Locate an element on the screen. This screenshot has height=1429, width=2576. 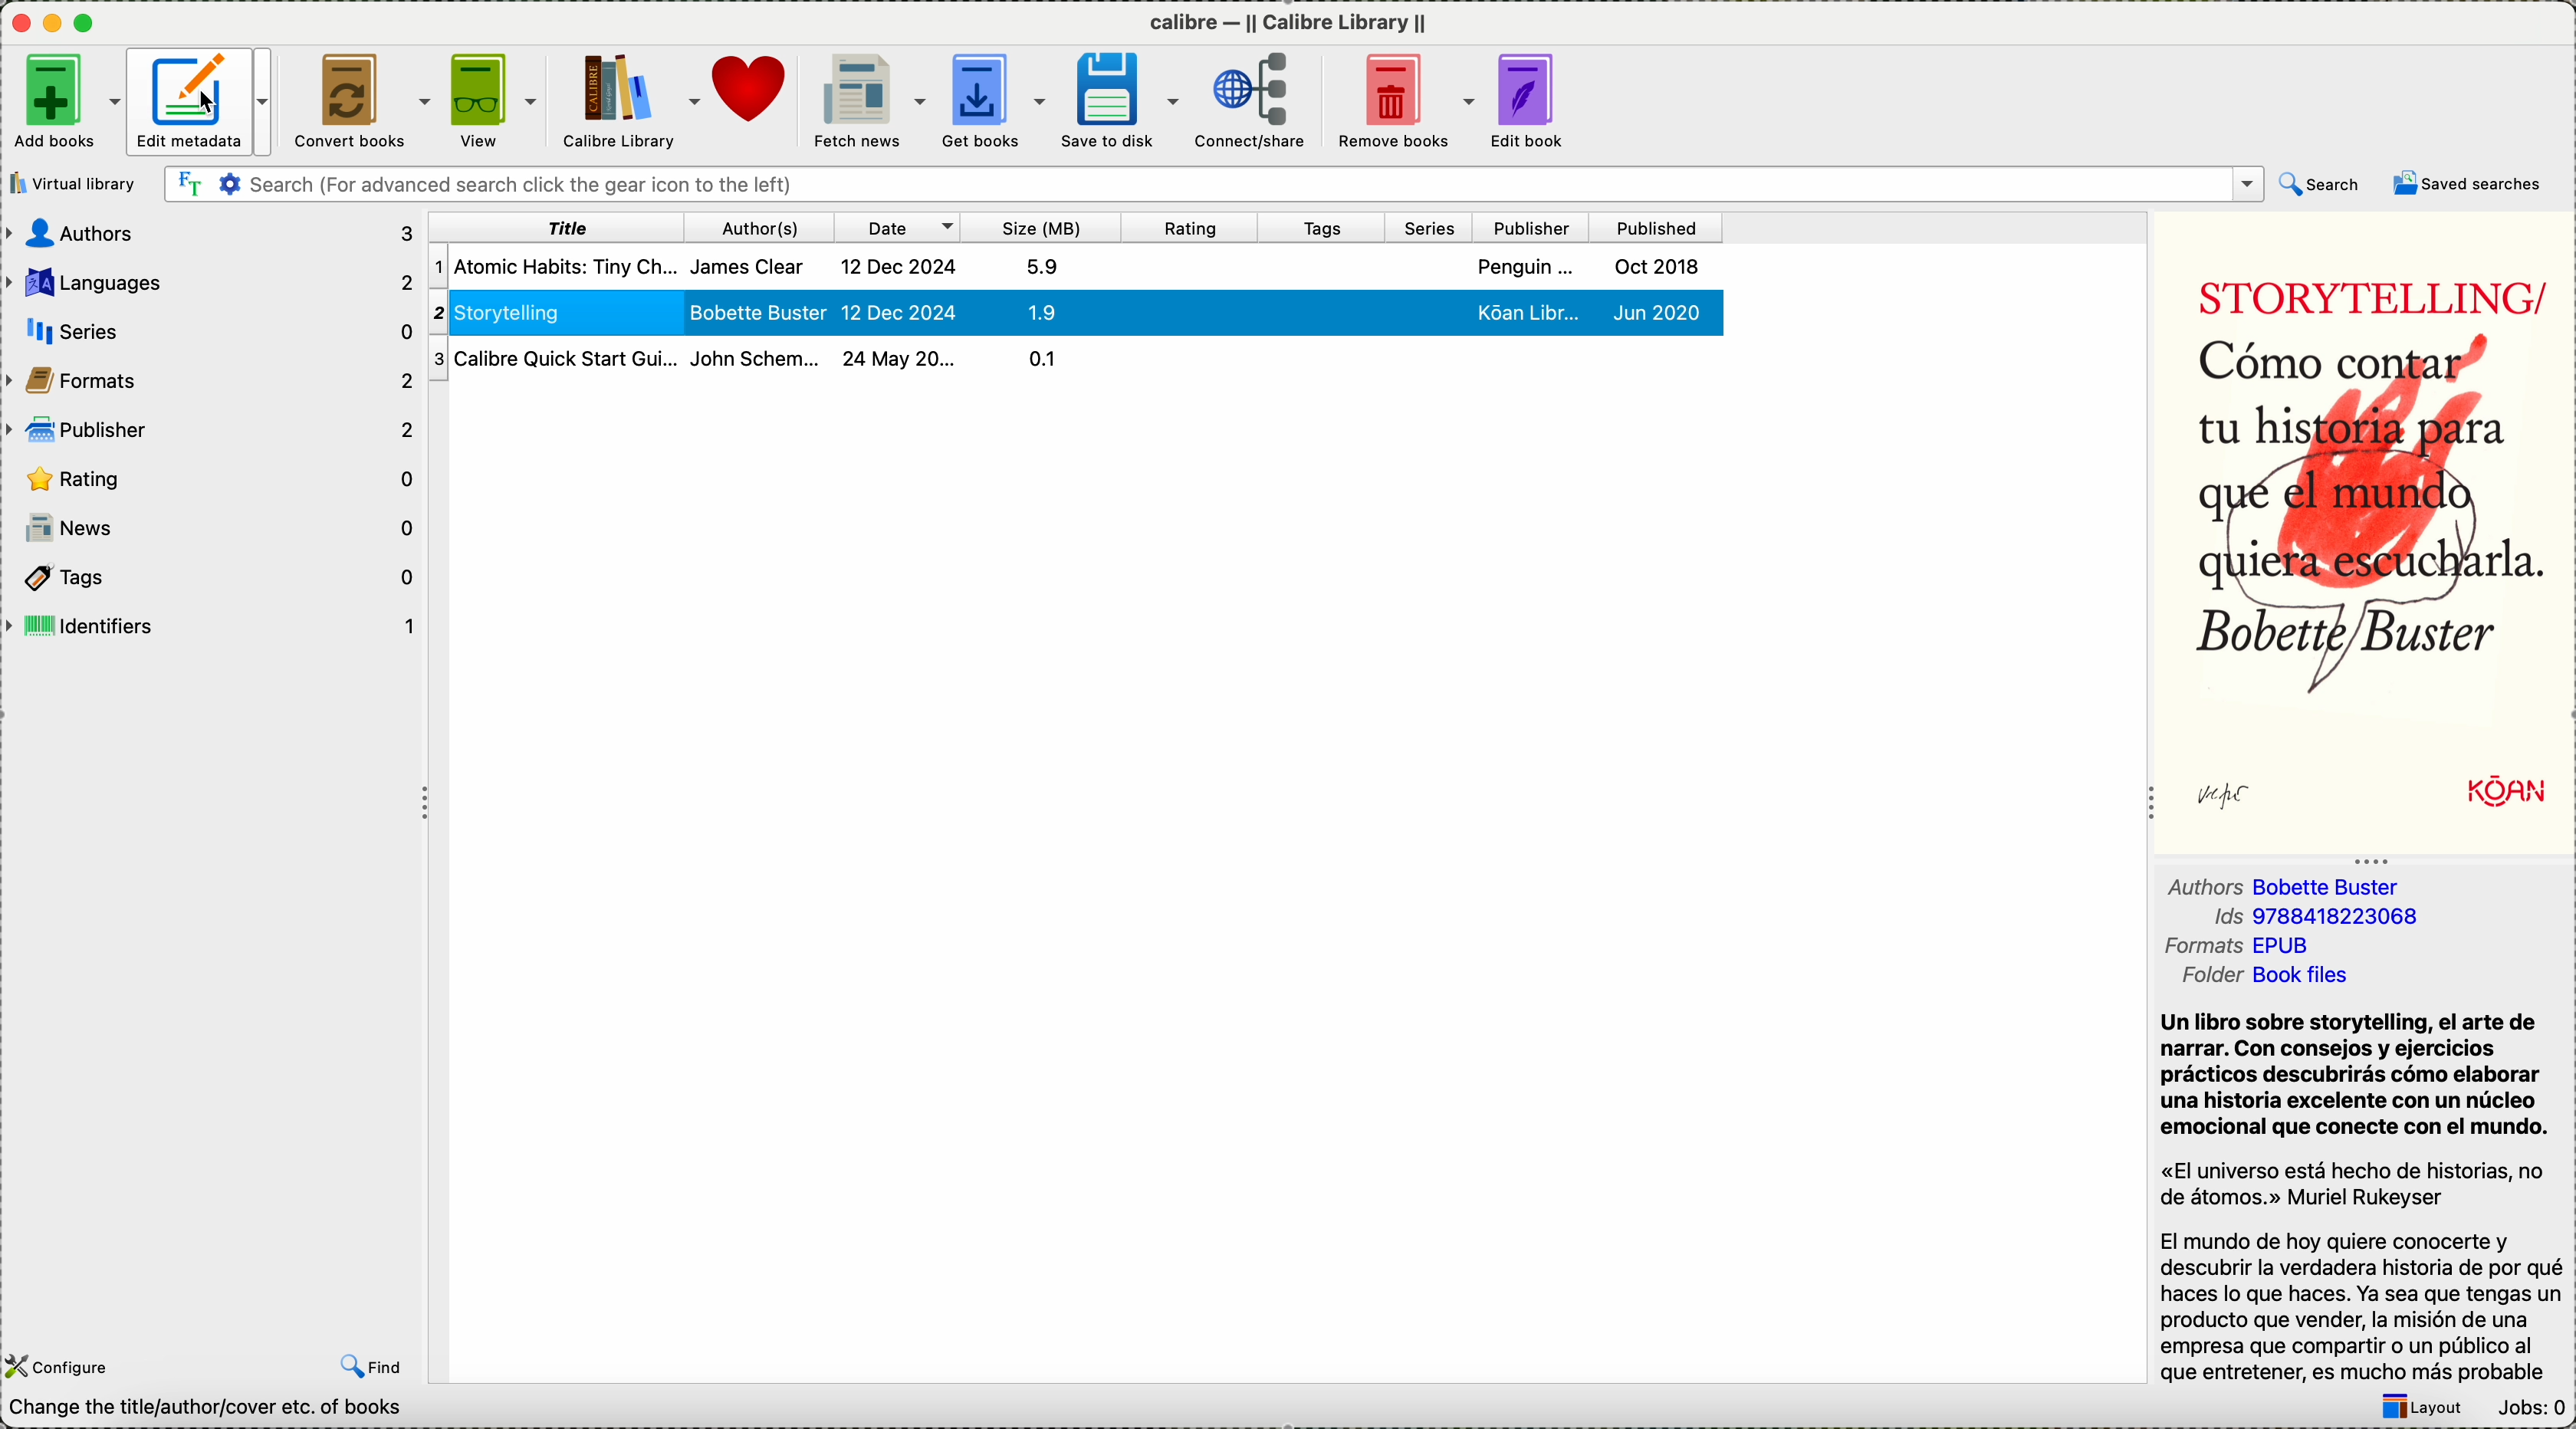
donate is located at coordinates (753, 88).